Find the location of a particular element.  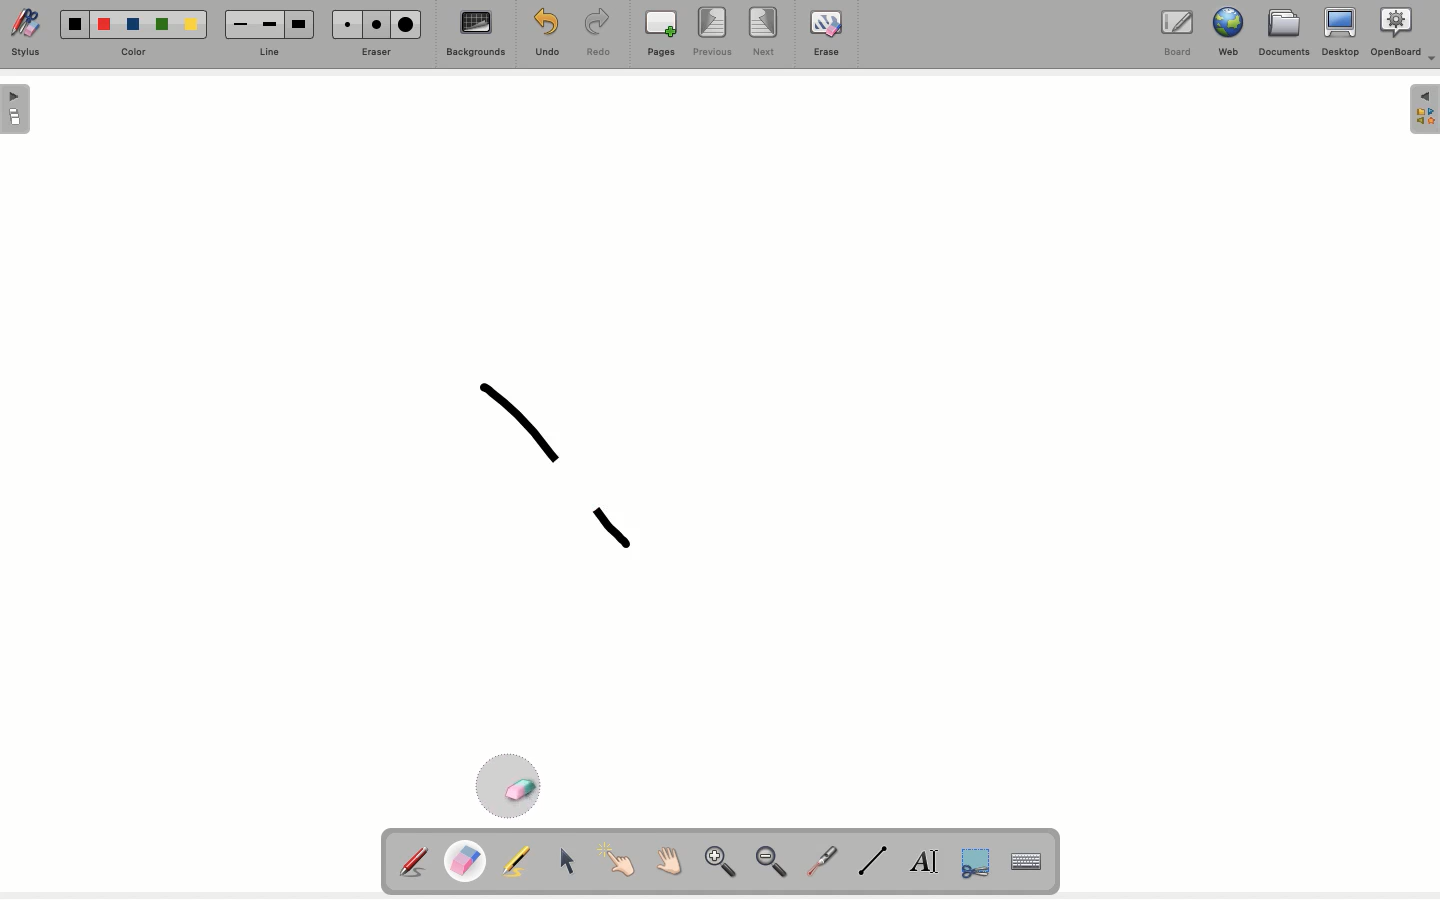

Laser is located at coordinates (824, 861).